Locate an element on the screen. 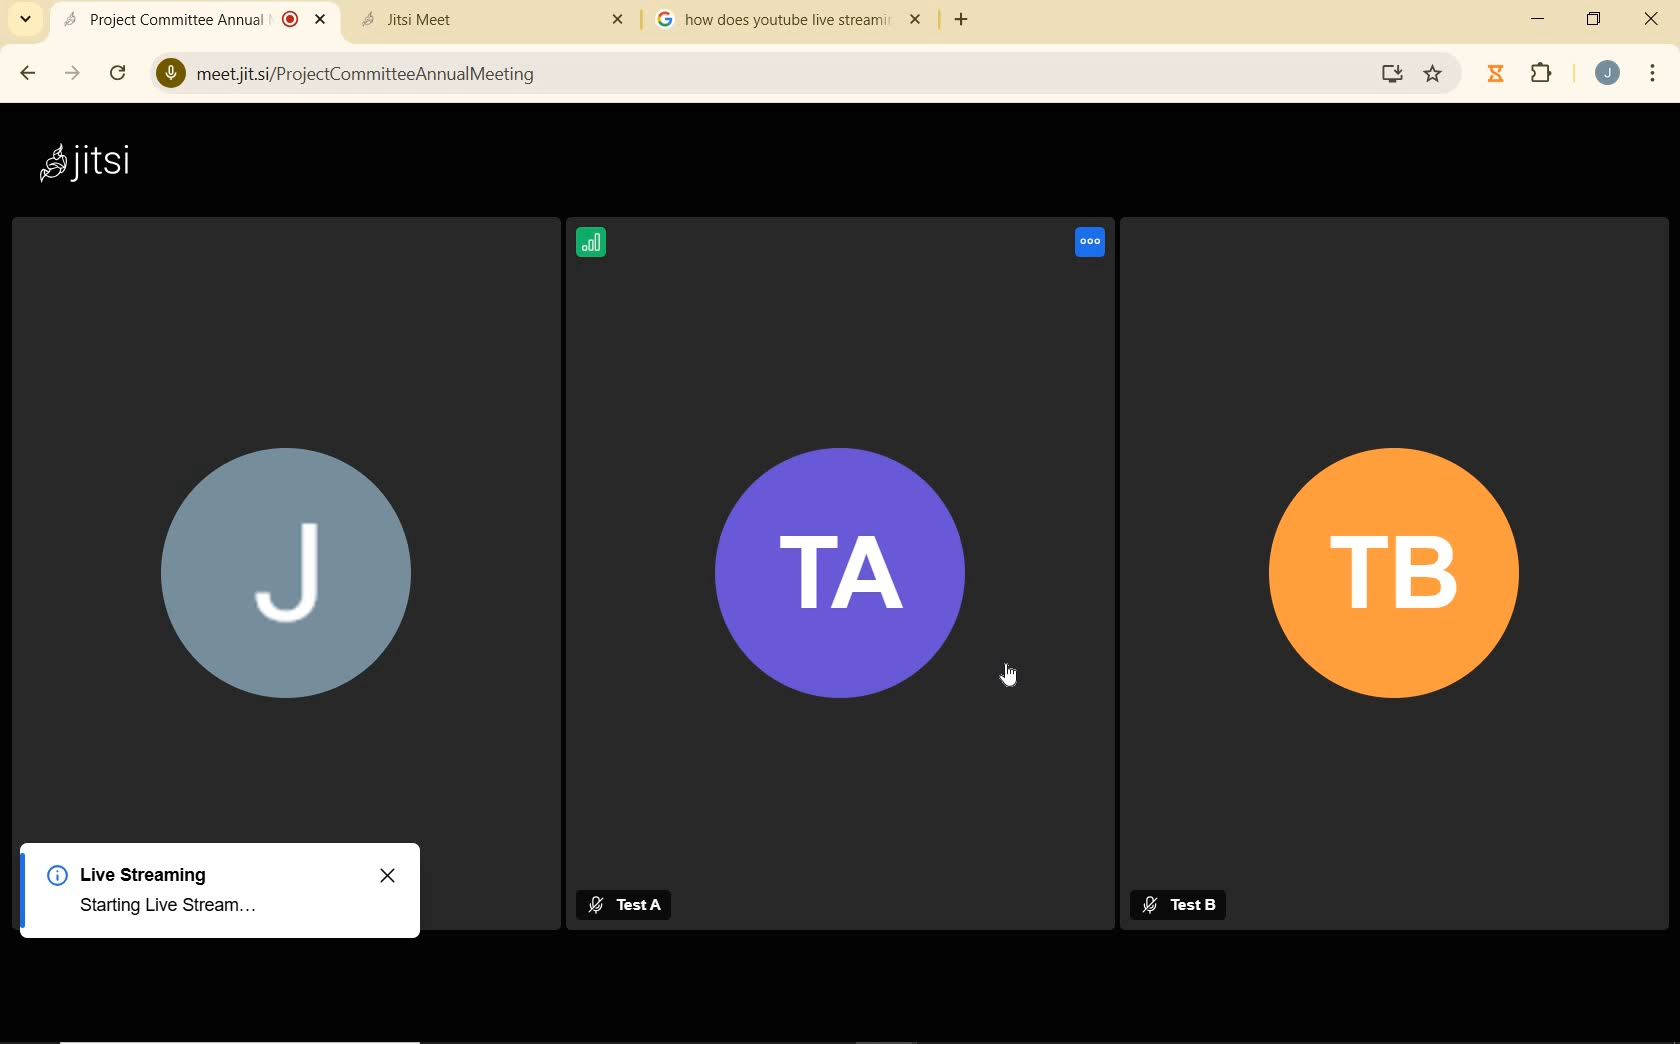  back is located at coordinates (29, 72).